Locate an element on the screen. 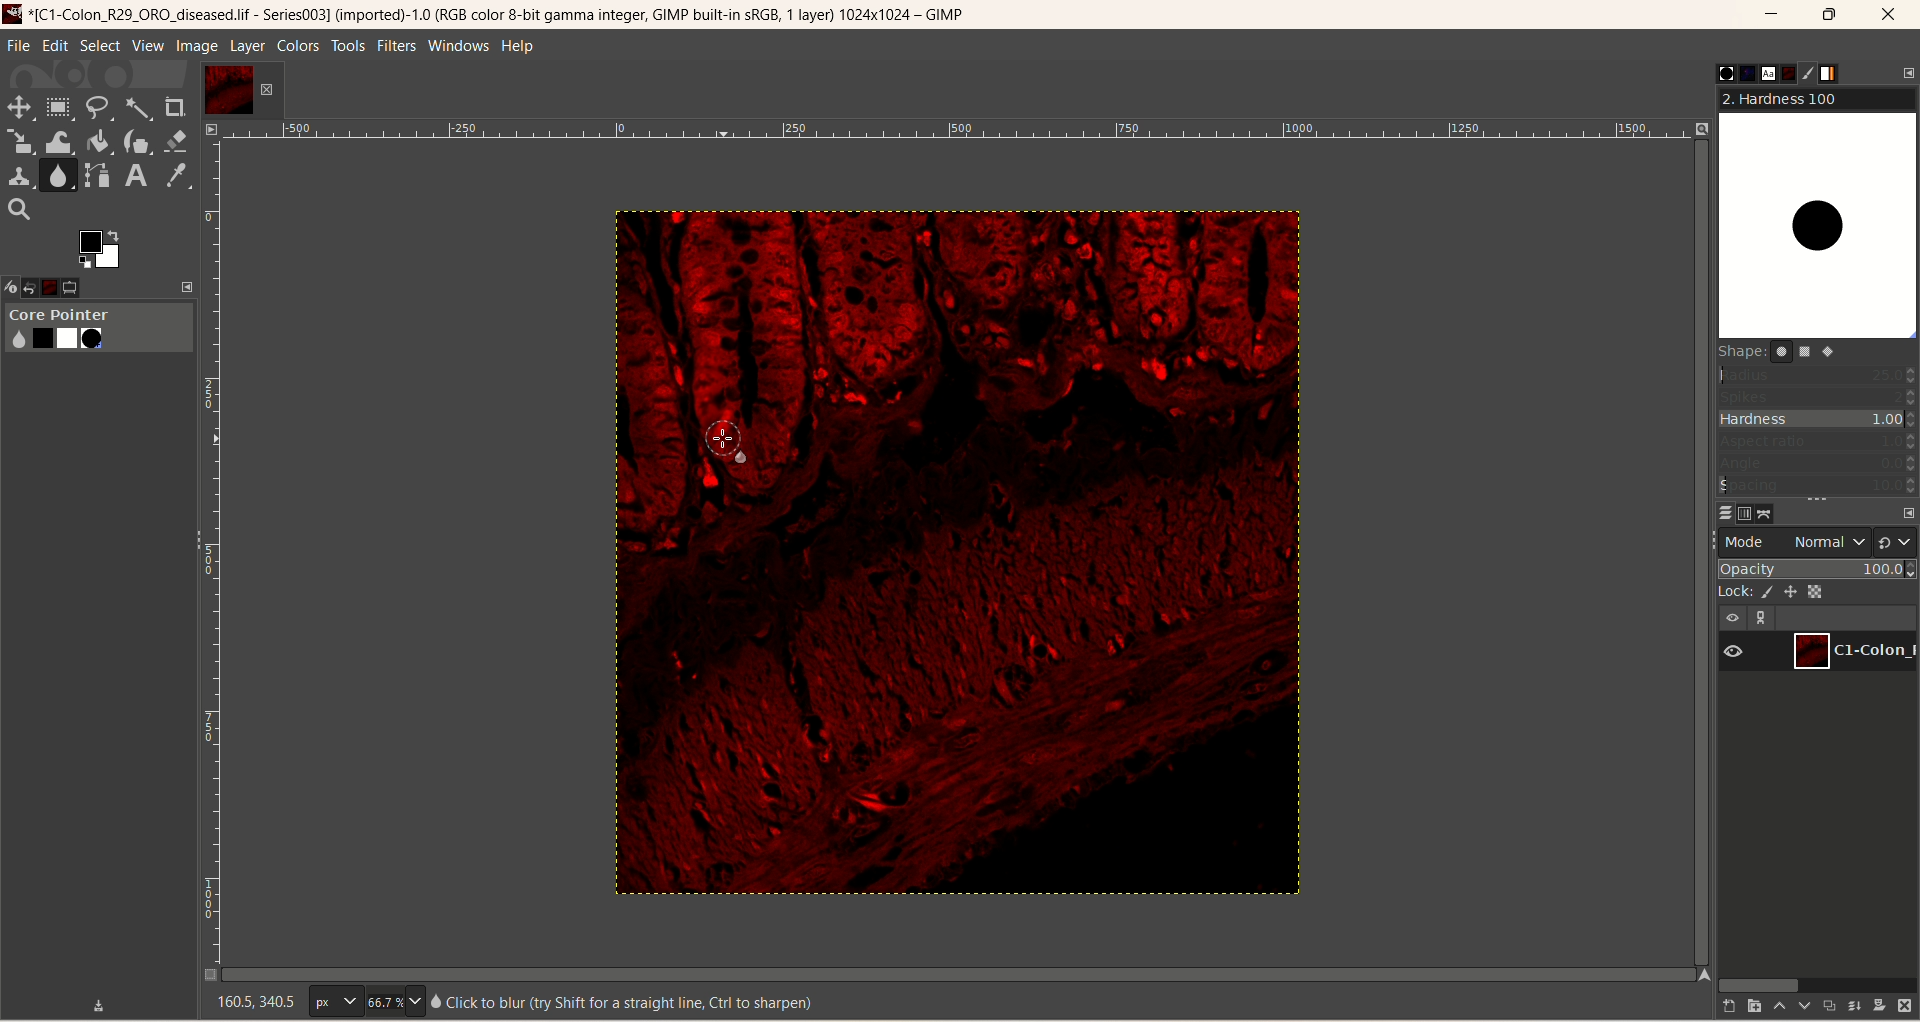 The image size is (1920, 1022). clone tool is located at coordinates (18, 175).